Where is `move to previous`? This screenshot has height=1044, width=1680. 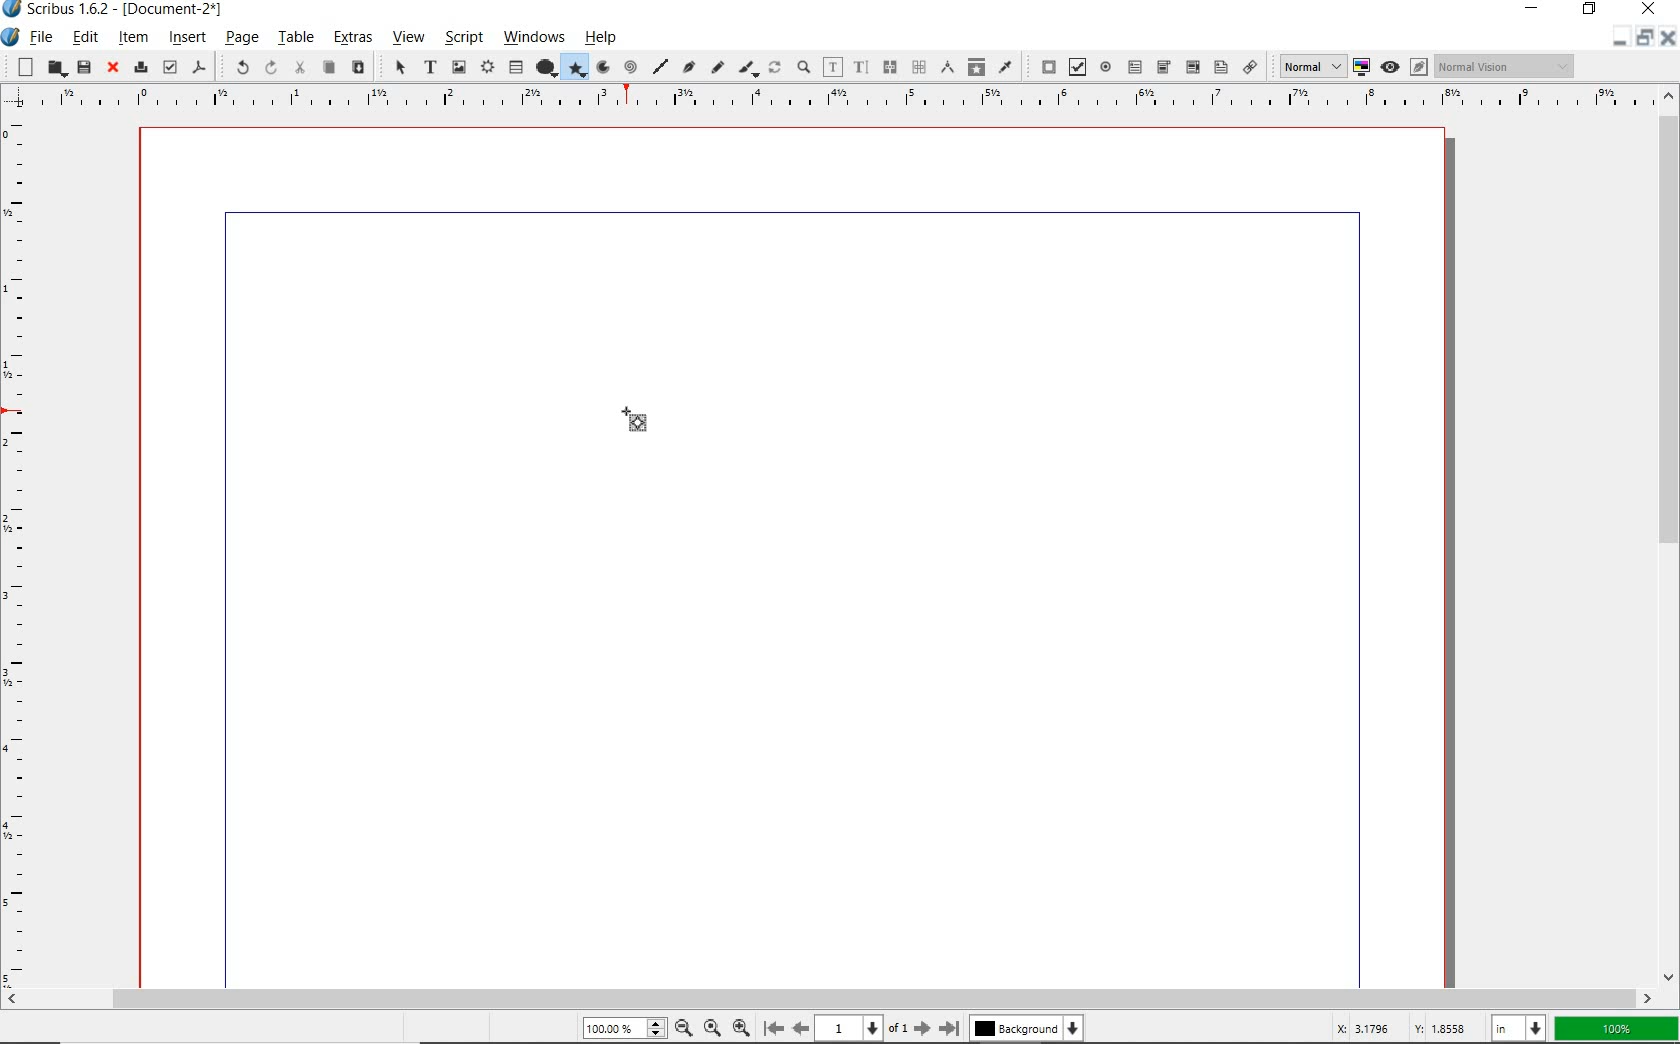
move to previous is located at coordinates (808, 1027).